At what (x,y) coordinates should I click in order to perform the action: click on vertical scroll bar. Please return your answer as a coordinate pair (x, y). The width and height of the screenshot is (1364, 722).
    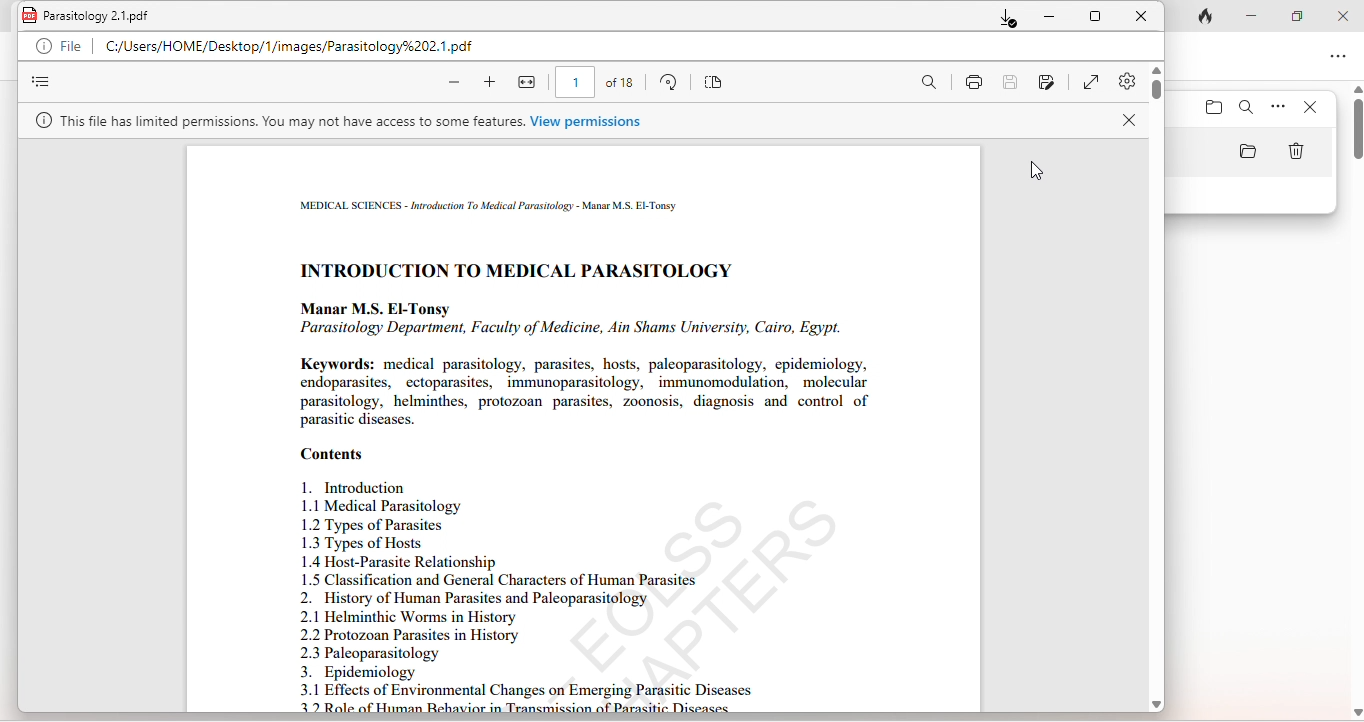
    Looking at the image, I should click on (1355, 124).